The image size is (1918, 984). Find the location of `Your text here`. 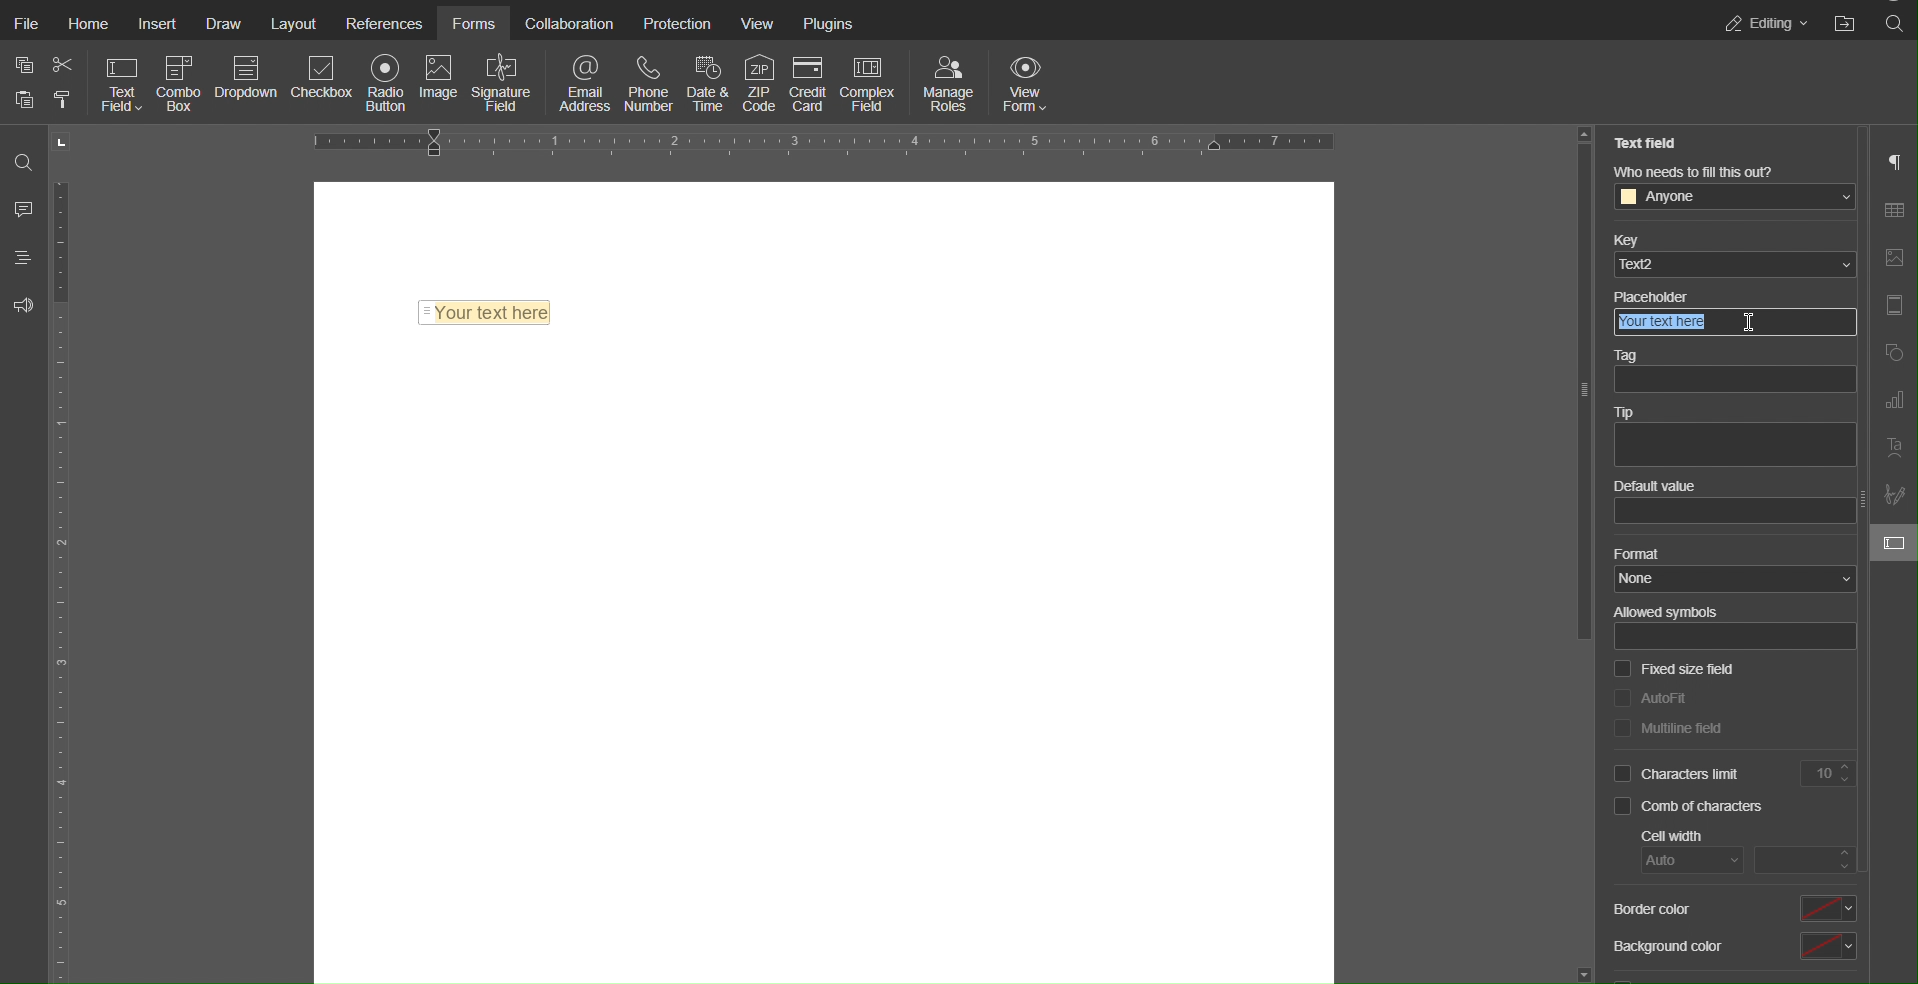

Your text here is located at coordinates (1658, 324).